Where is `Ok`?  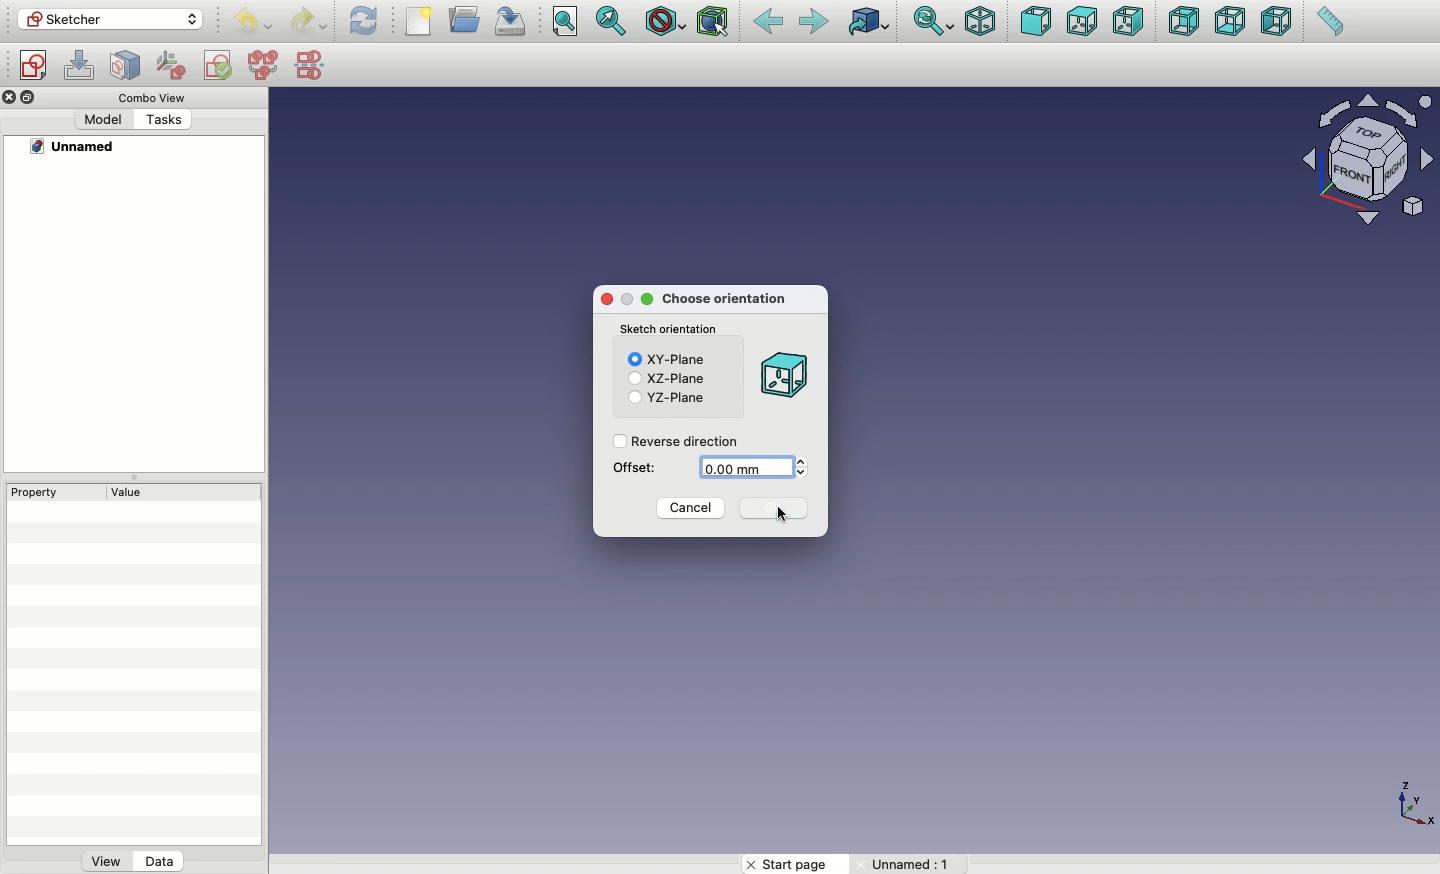 Ok is located at coordinates (778, 508).